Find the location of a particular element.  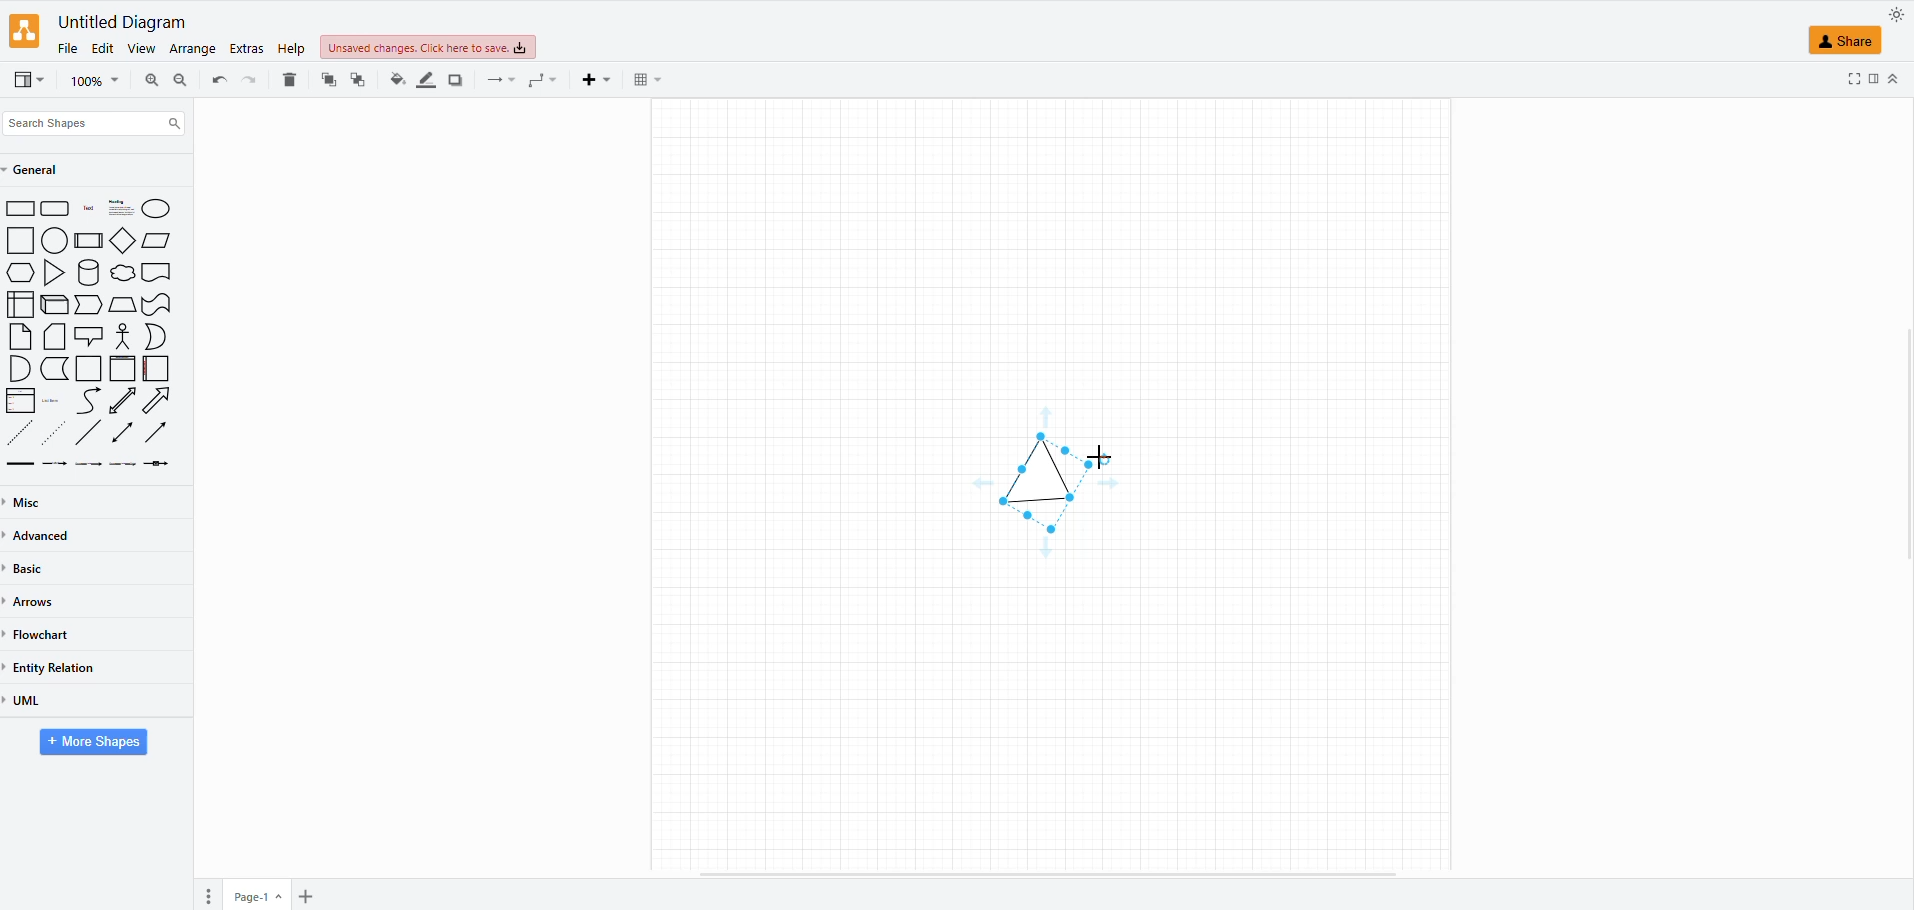

Placeholder is located at coordinates (52, 401).